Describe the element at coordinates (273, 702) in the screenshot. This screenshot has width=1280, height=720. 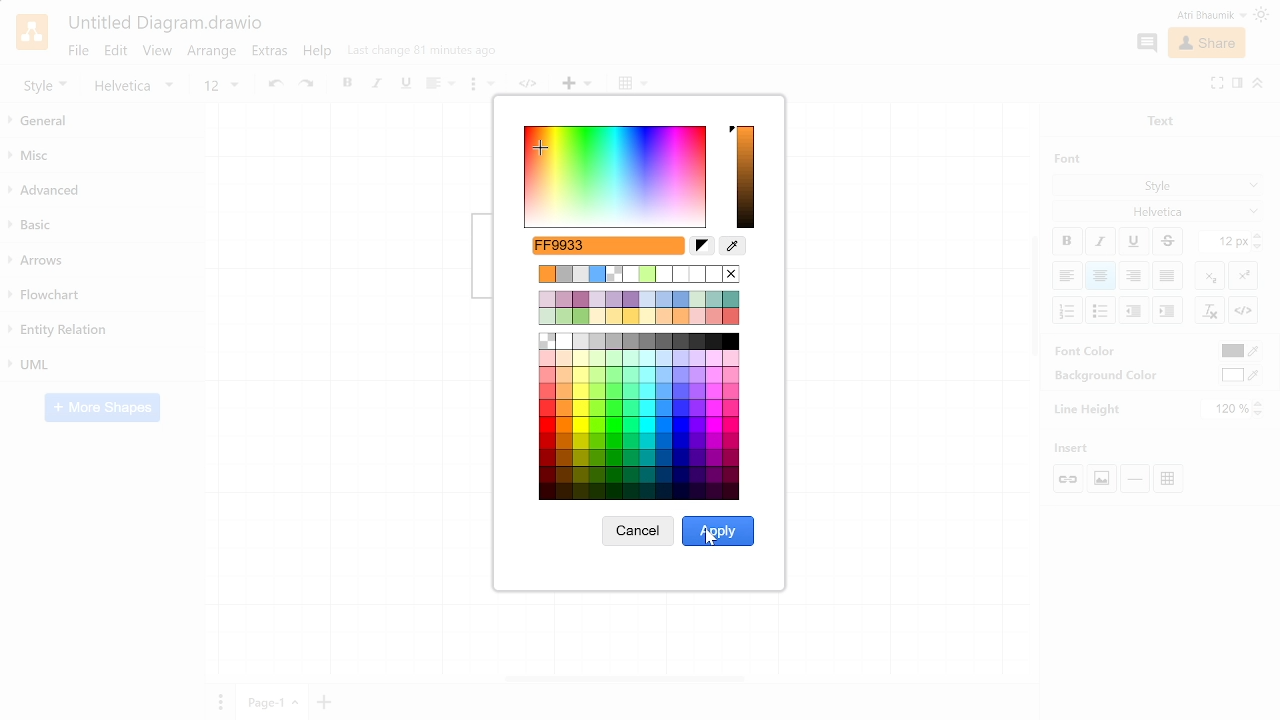
I see `Current page` at that location.